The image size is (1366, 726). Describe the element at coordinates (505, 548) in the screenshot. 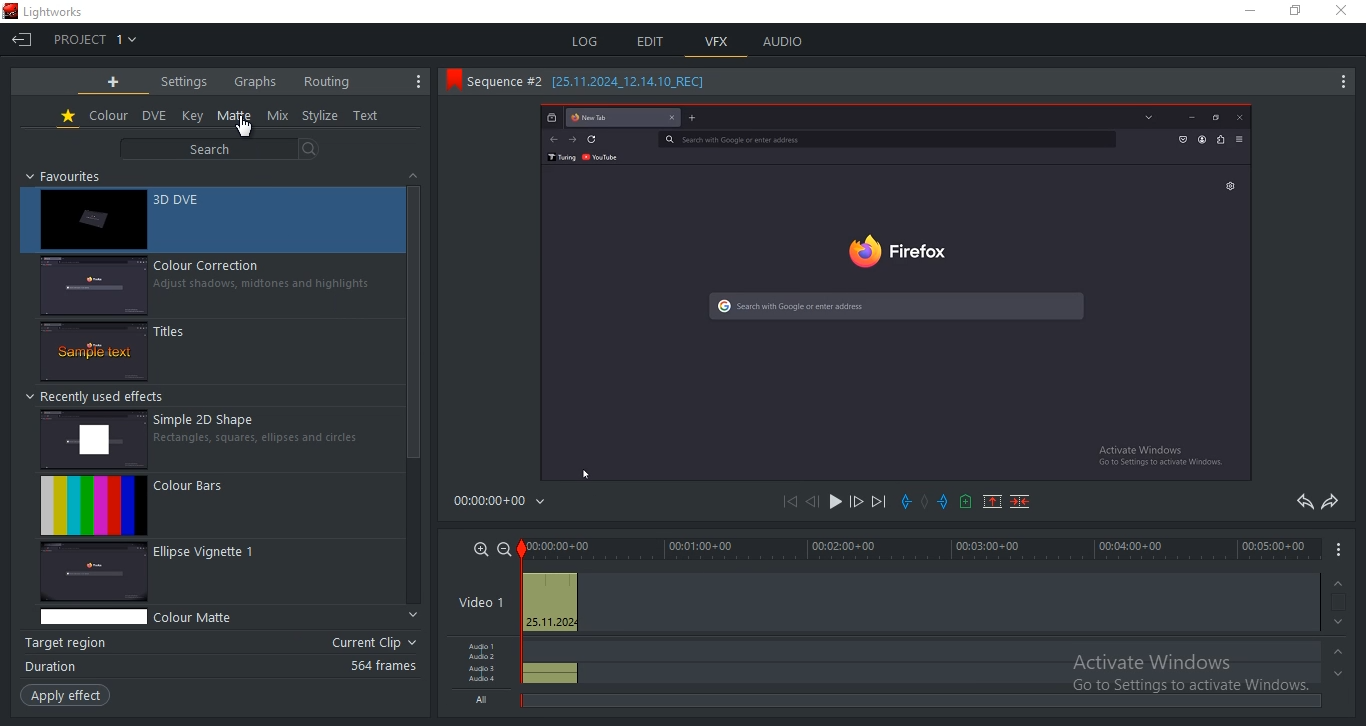

I see `zoom out` at that location.